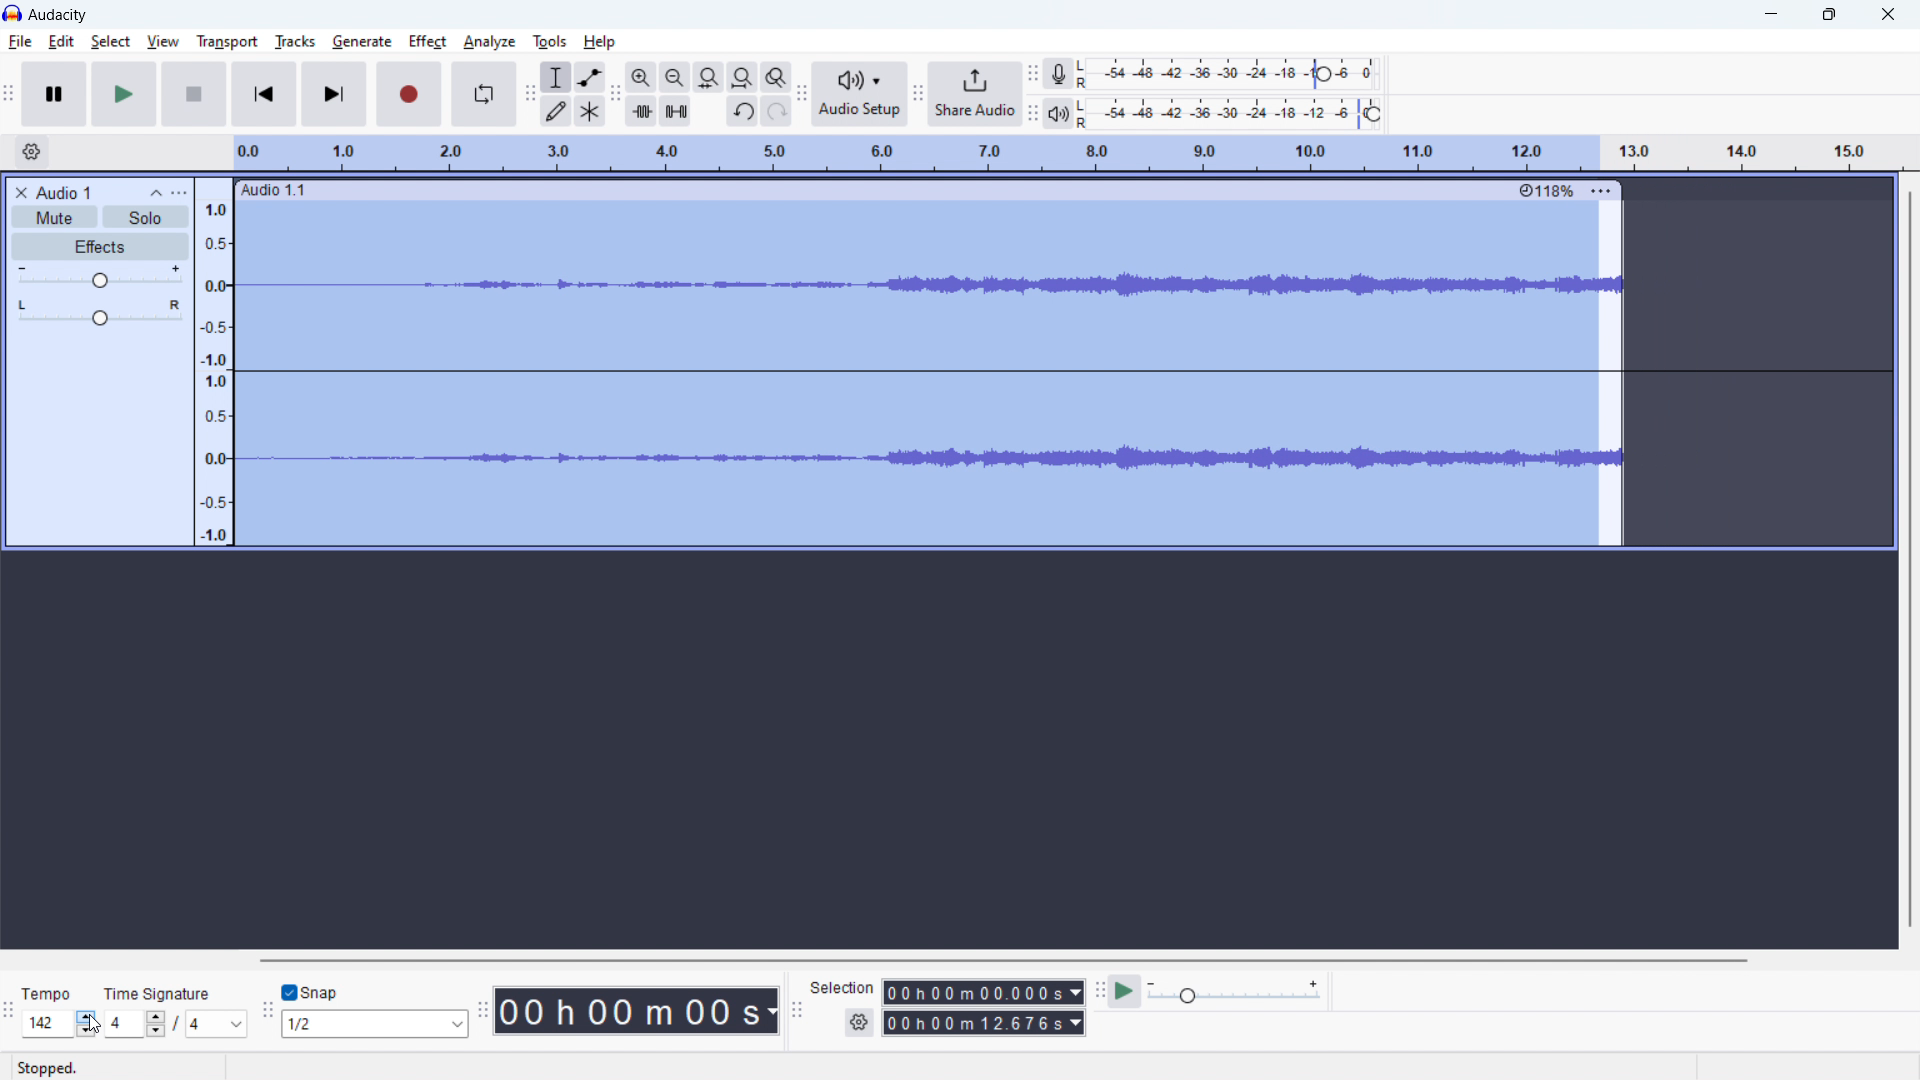  I want to click on effect, so click(428, 42).